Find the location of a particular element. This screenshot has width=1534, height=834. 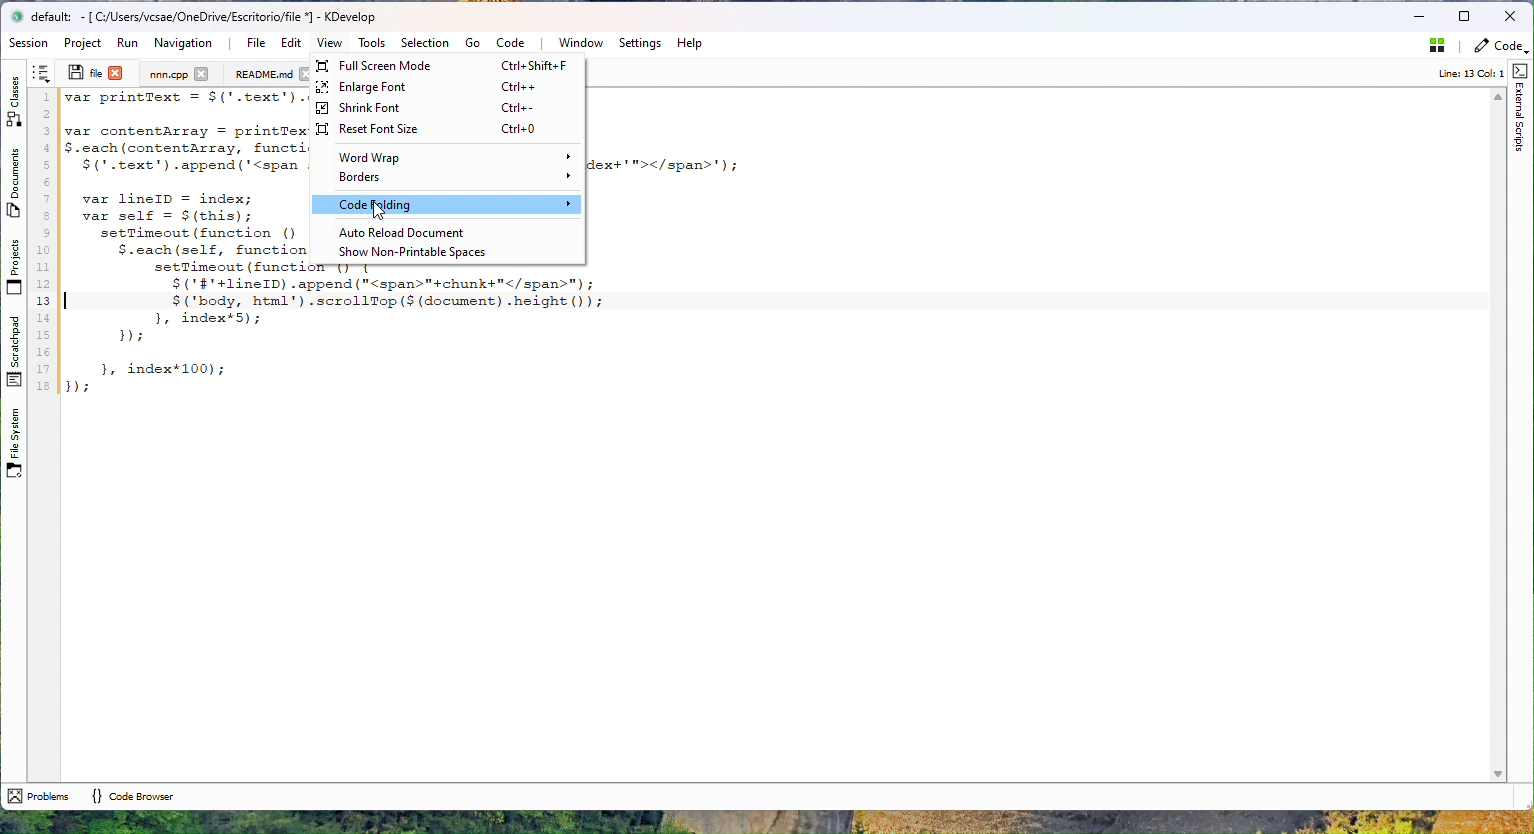

line numbers is located at coordinates (43, 243).